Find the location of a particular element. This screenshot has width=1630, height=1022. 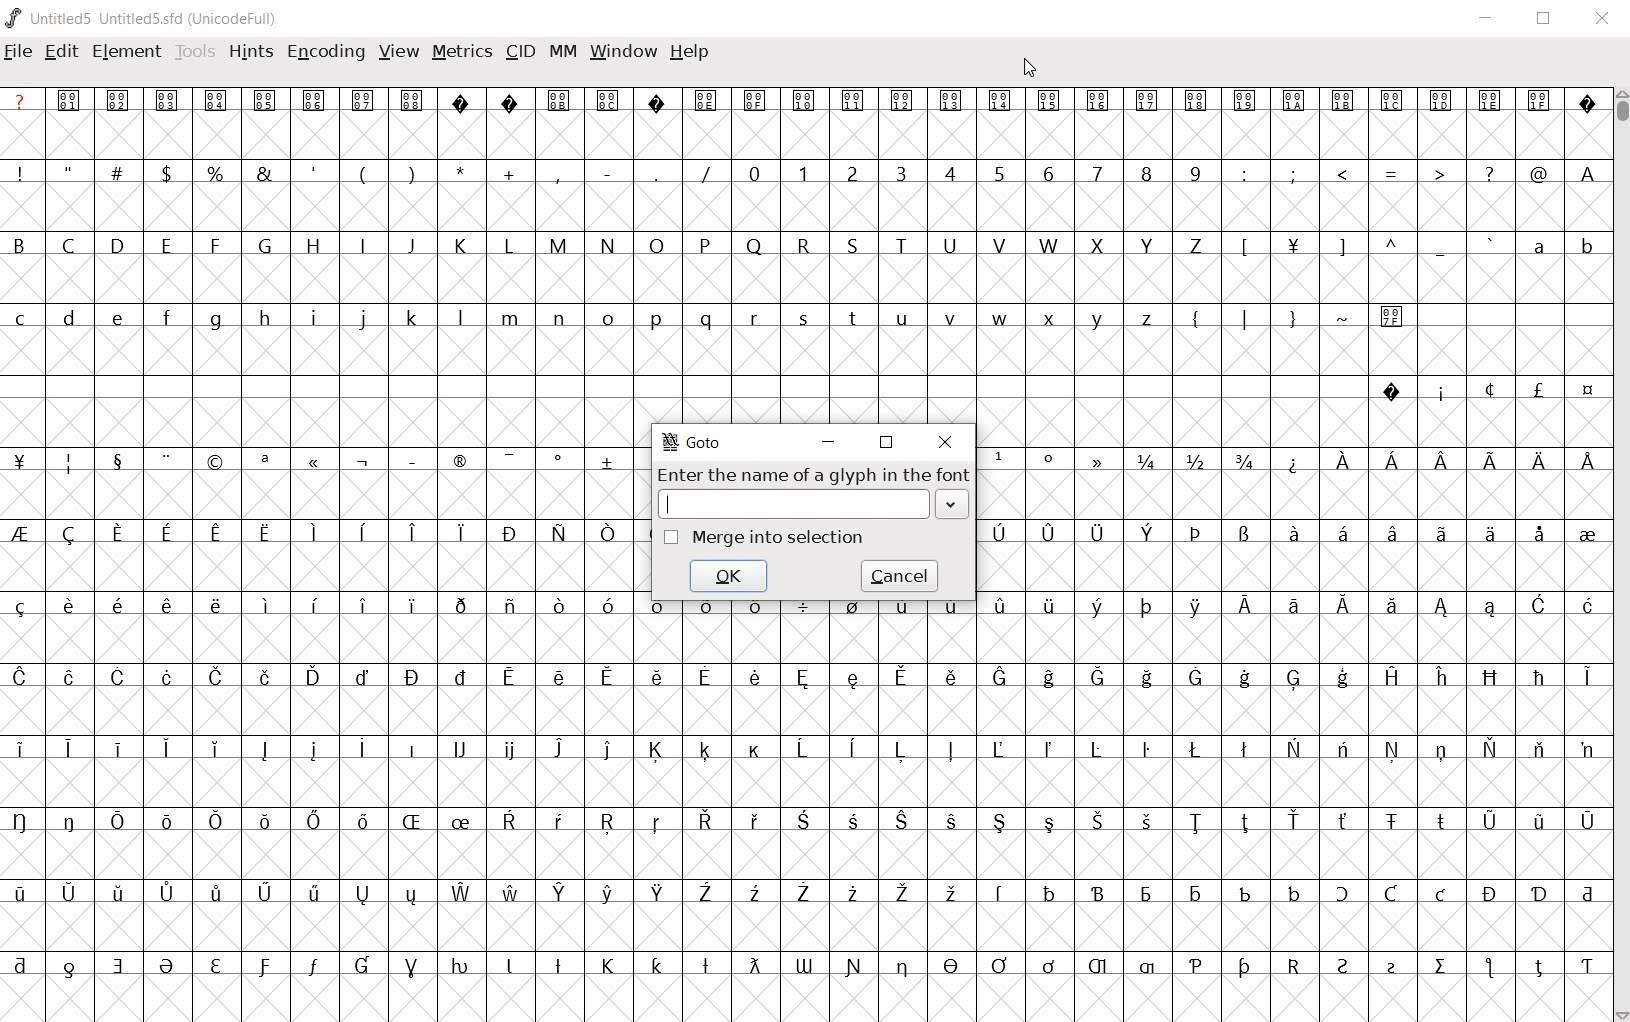

Symbol is located at coordinates (1393, 611).